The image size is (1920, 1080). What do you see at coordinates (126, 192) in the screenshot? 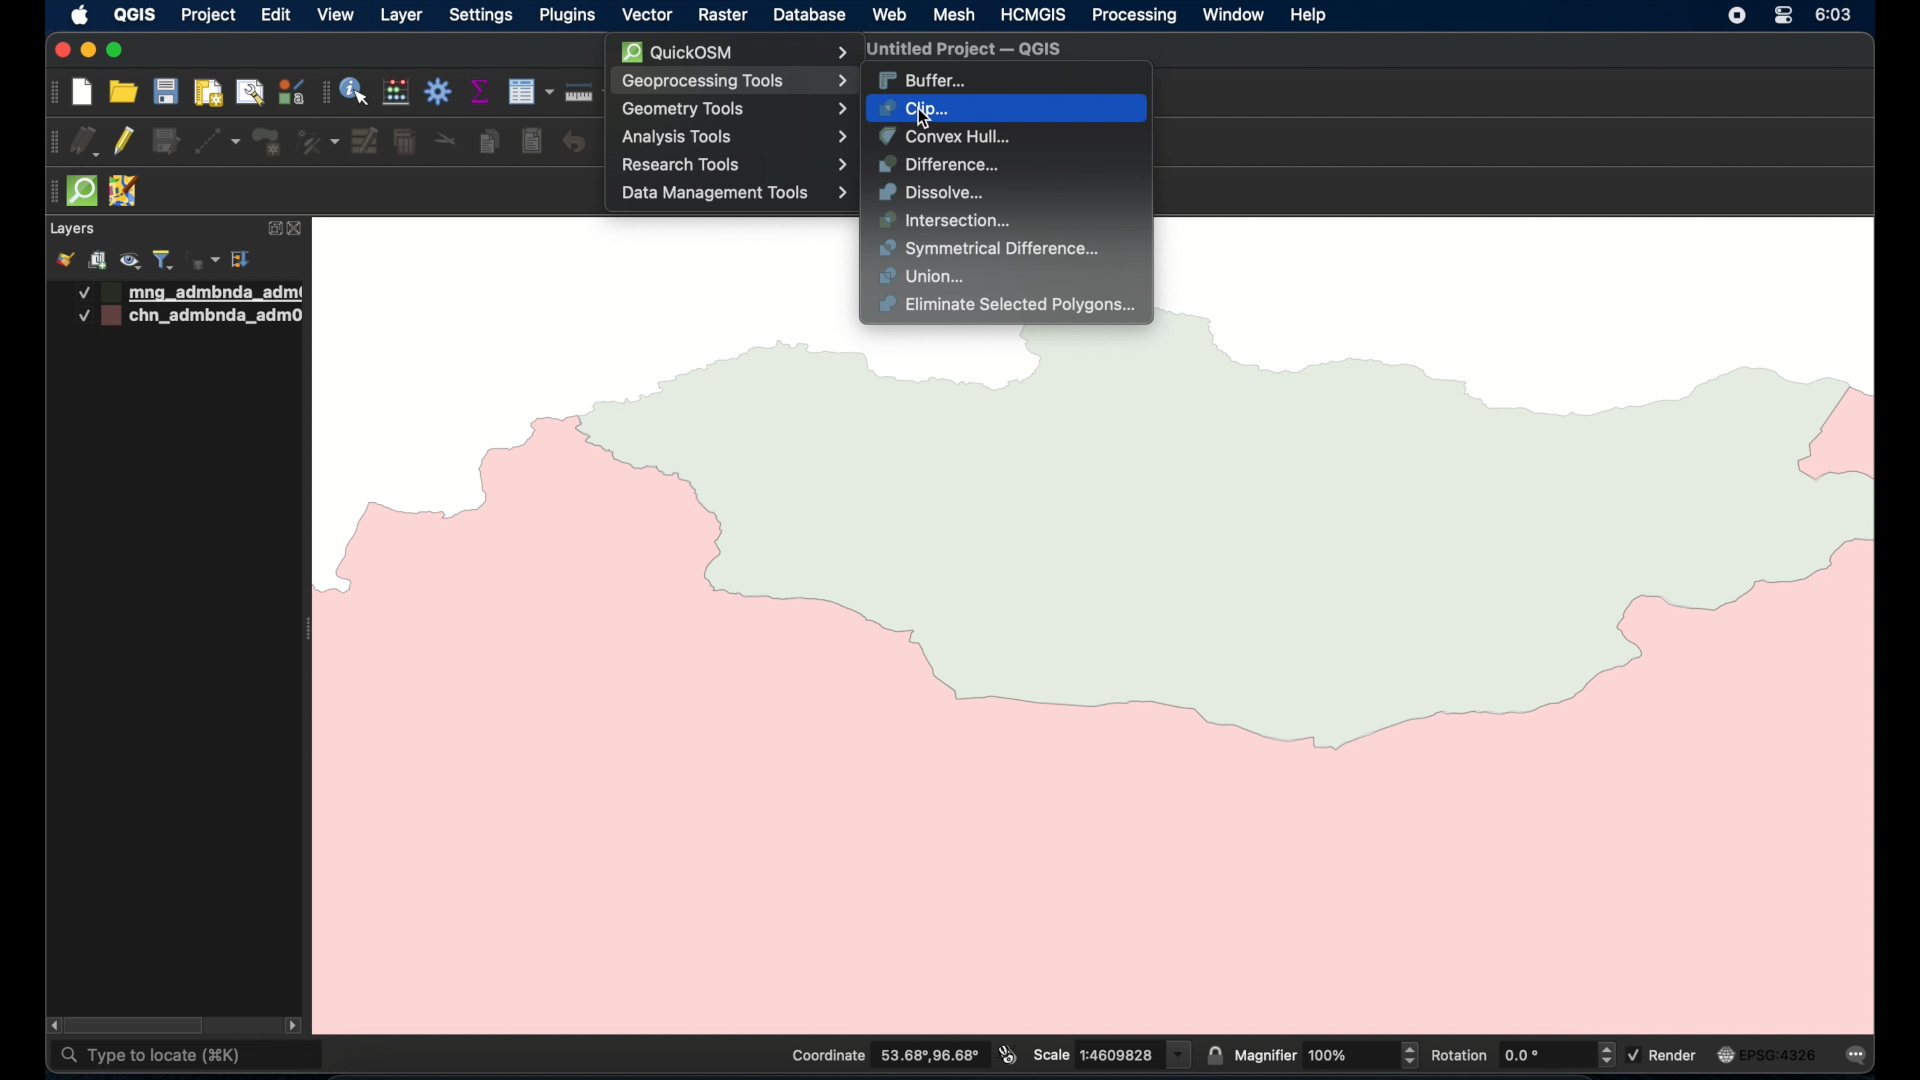
I see `jsom remote` at bounding box center [126, 192].